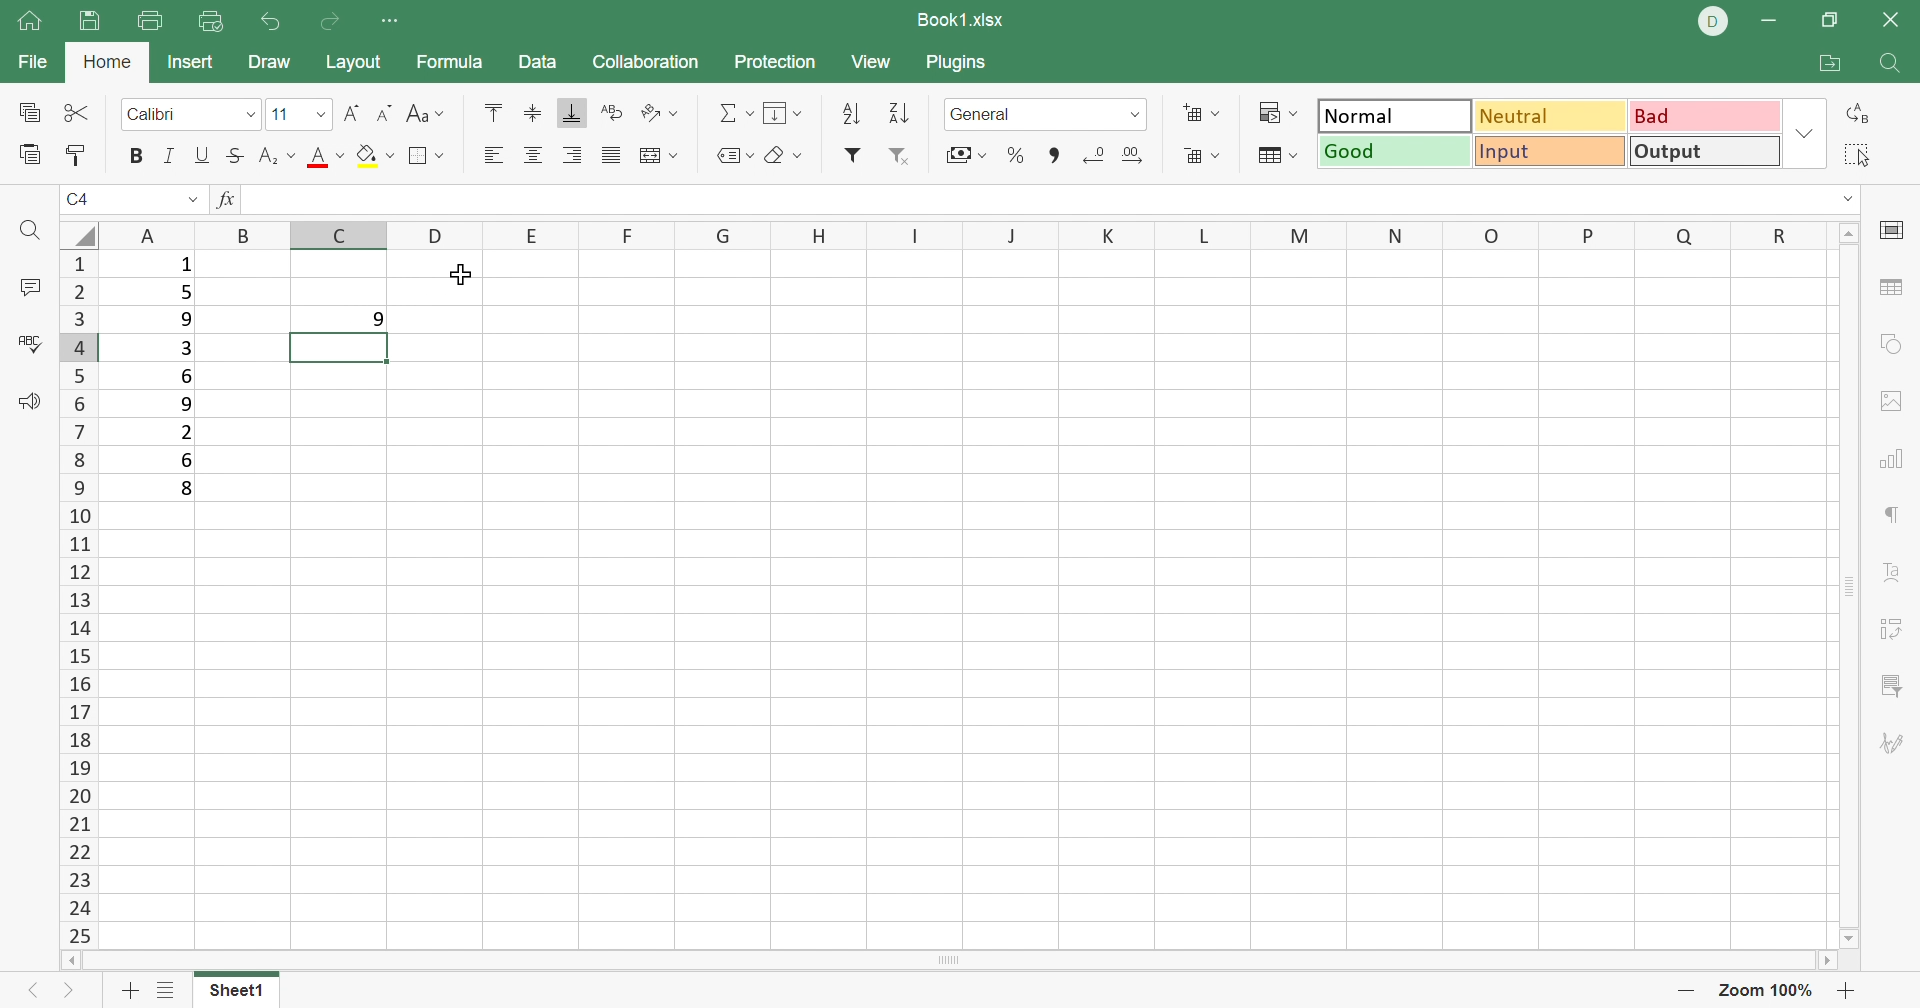  What do you see at coordinates (393, 22) in the screenshot?
I see `Customize quick access toolabr` at bounding box center [393, 22].